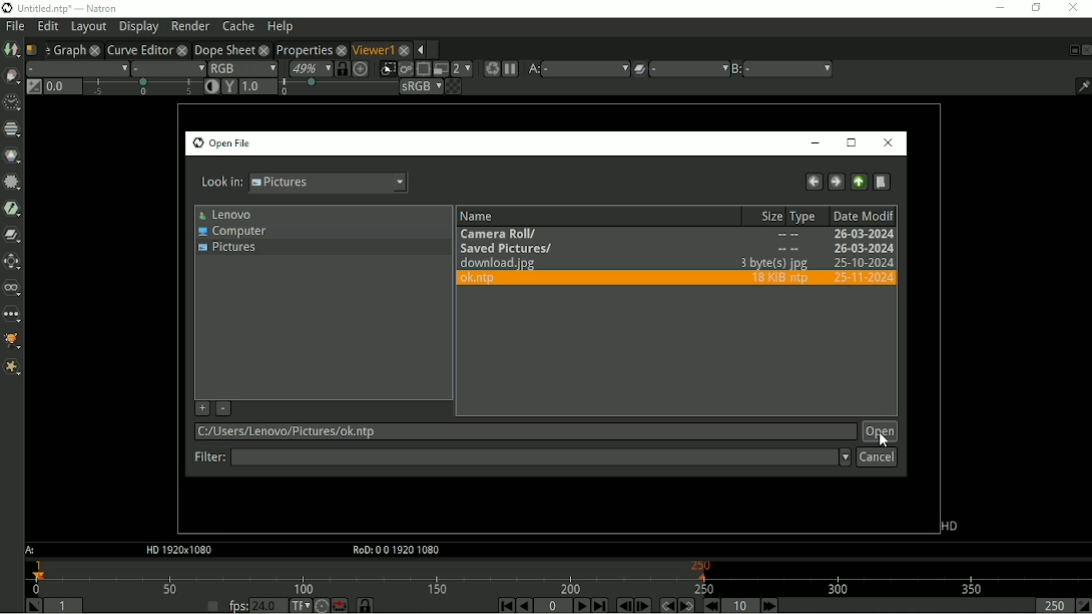 The width and height of the screenshot is (1092, 614). I want to click on Gamma correction, so click(229, 87).